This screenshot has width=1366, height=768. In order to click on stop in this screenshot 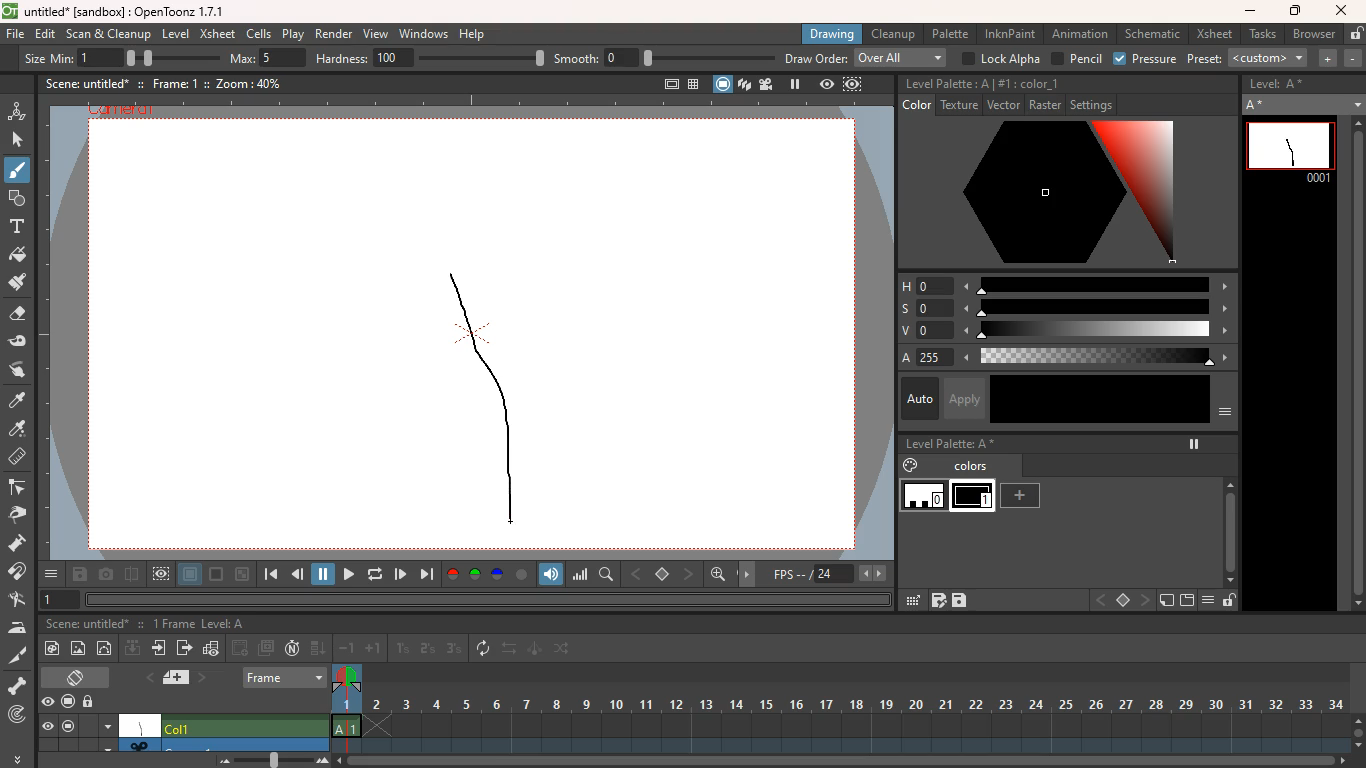, I will do `click(1122, 601)`.